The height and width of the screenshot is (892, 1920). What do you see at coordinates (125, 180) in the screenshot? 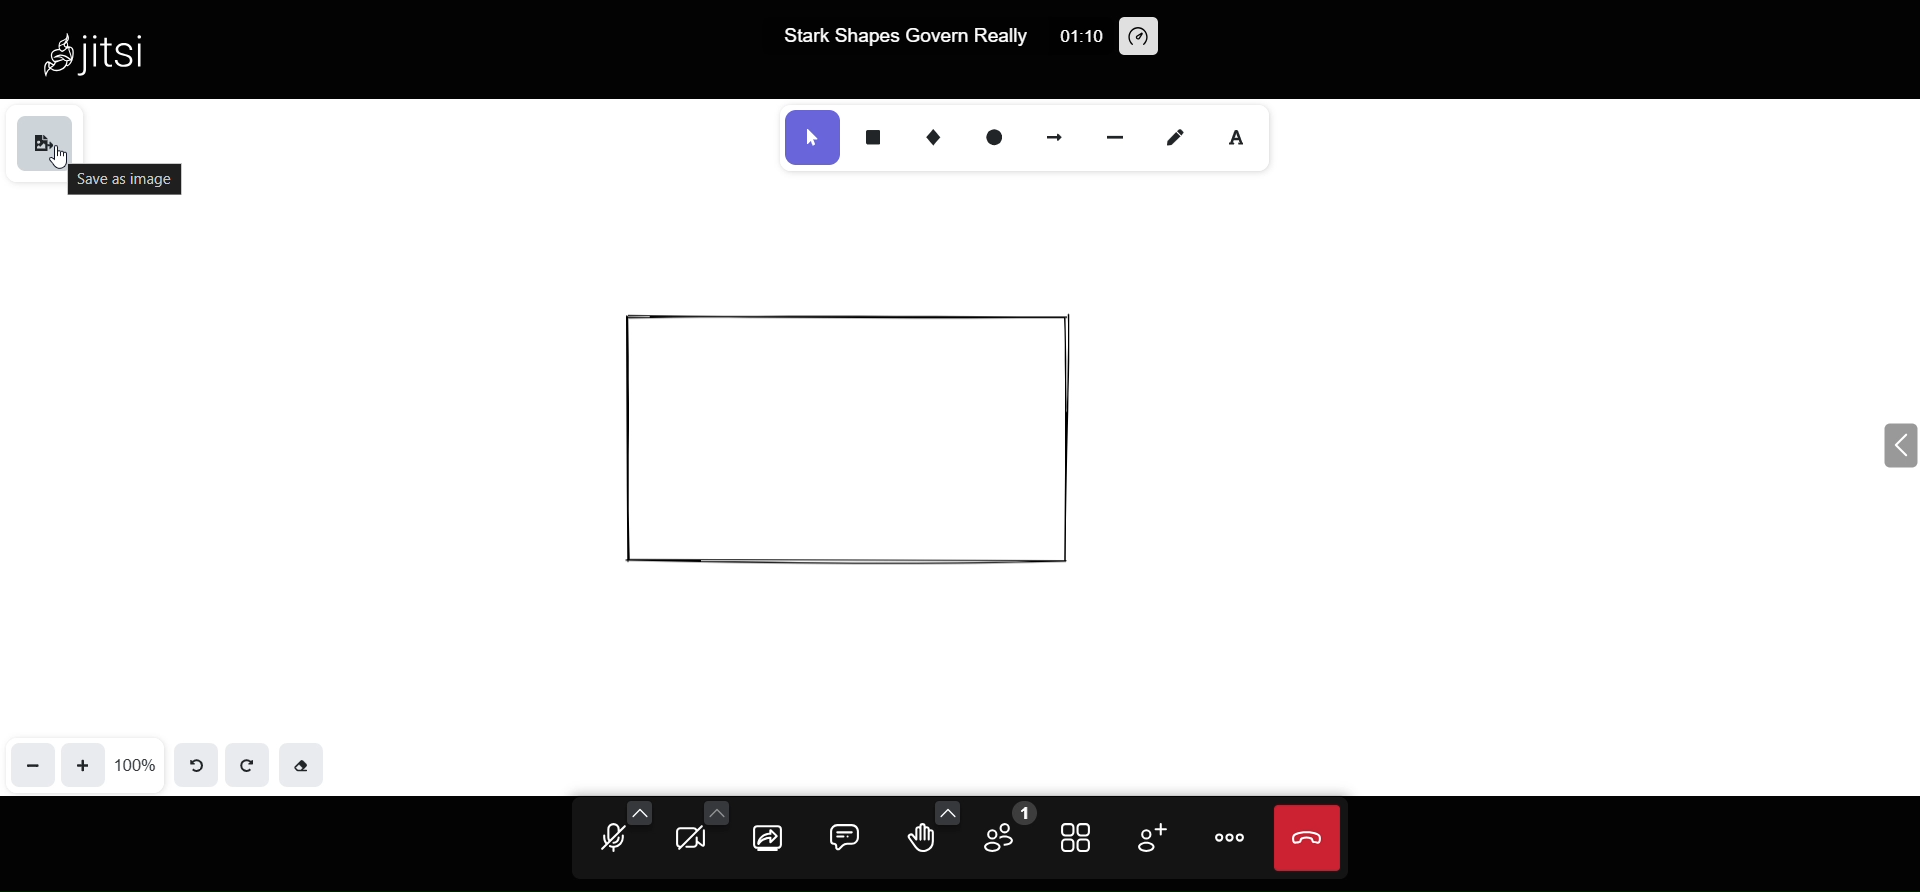
I see `save as image` at bounding box center [125, 180].